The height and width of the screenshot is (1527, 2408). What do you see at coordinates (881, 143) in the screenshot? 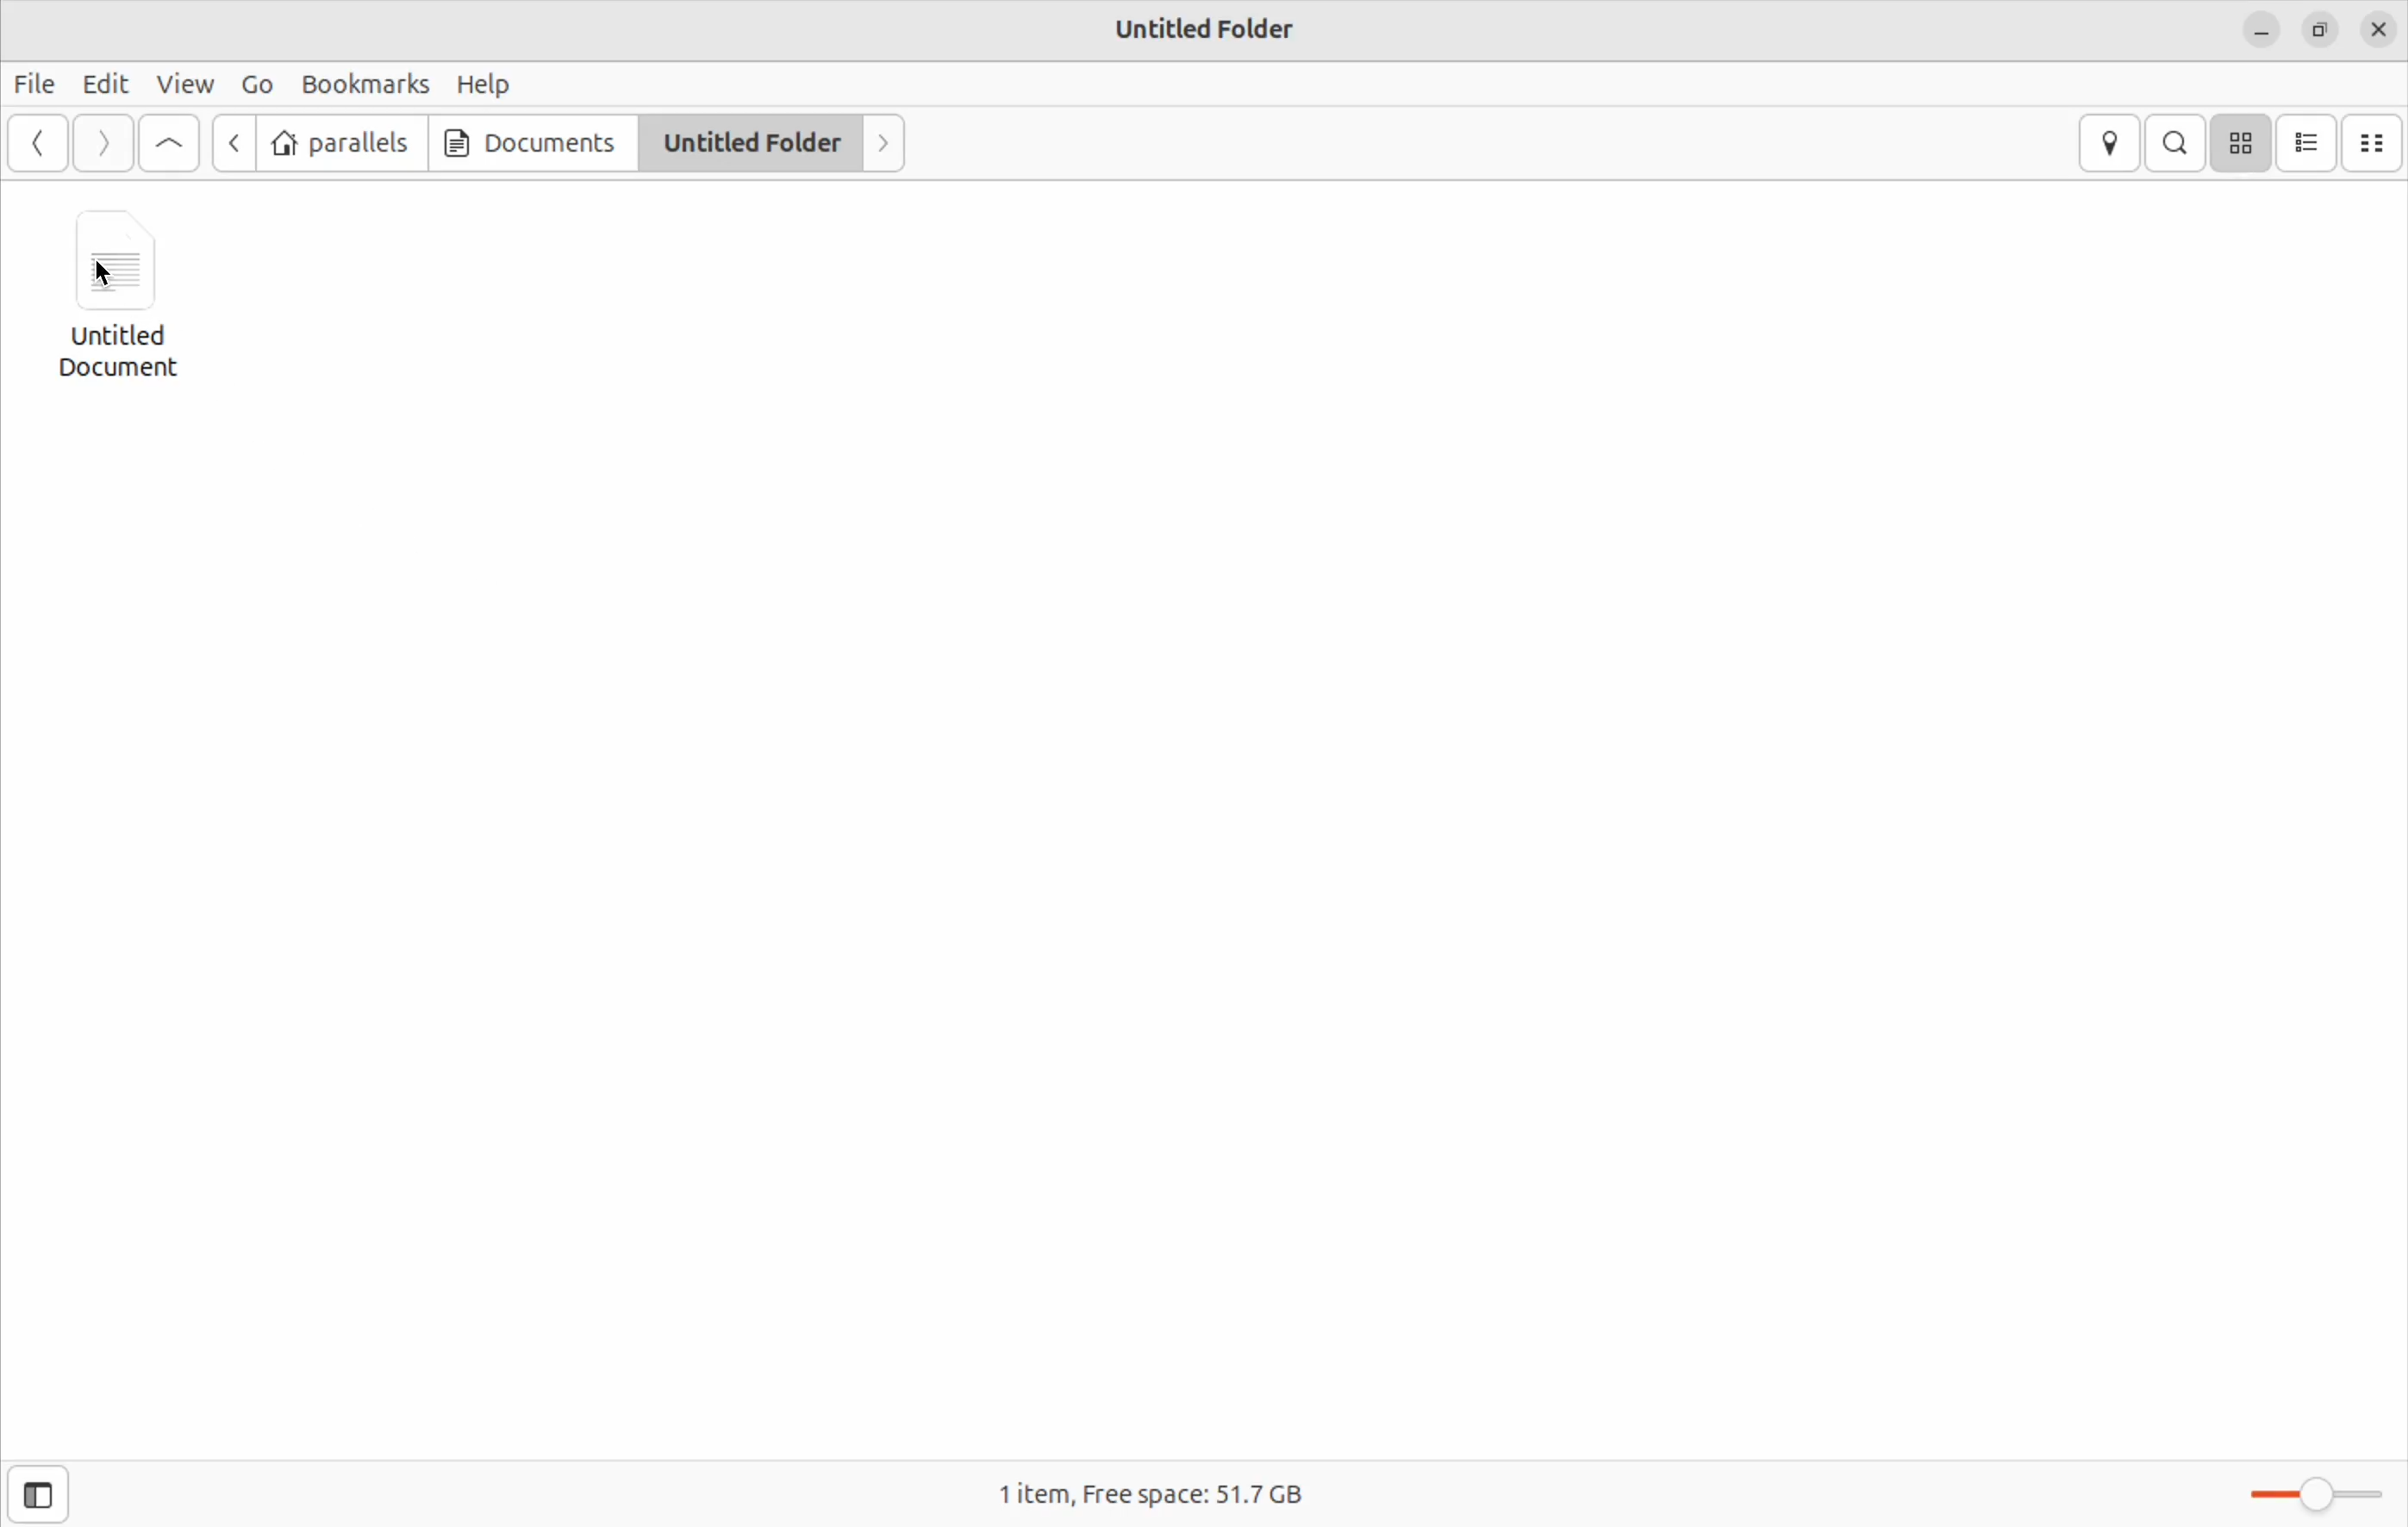
I see `Next` at bounding box center [881, 143].